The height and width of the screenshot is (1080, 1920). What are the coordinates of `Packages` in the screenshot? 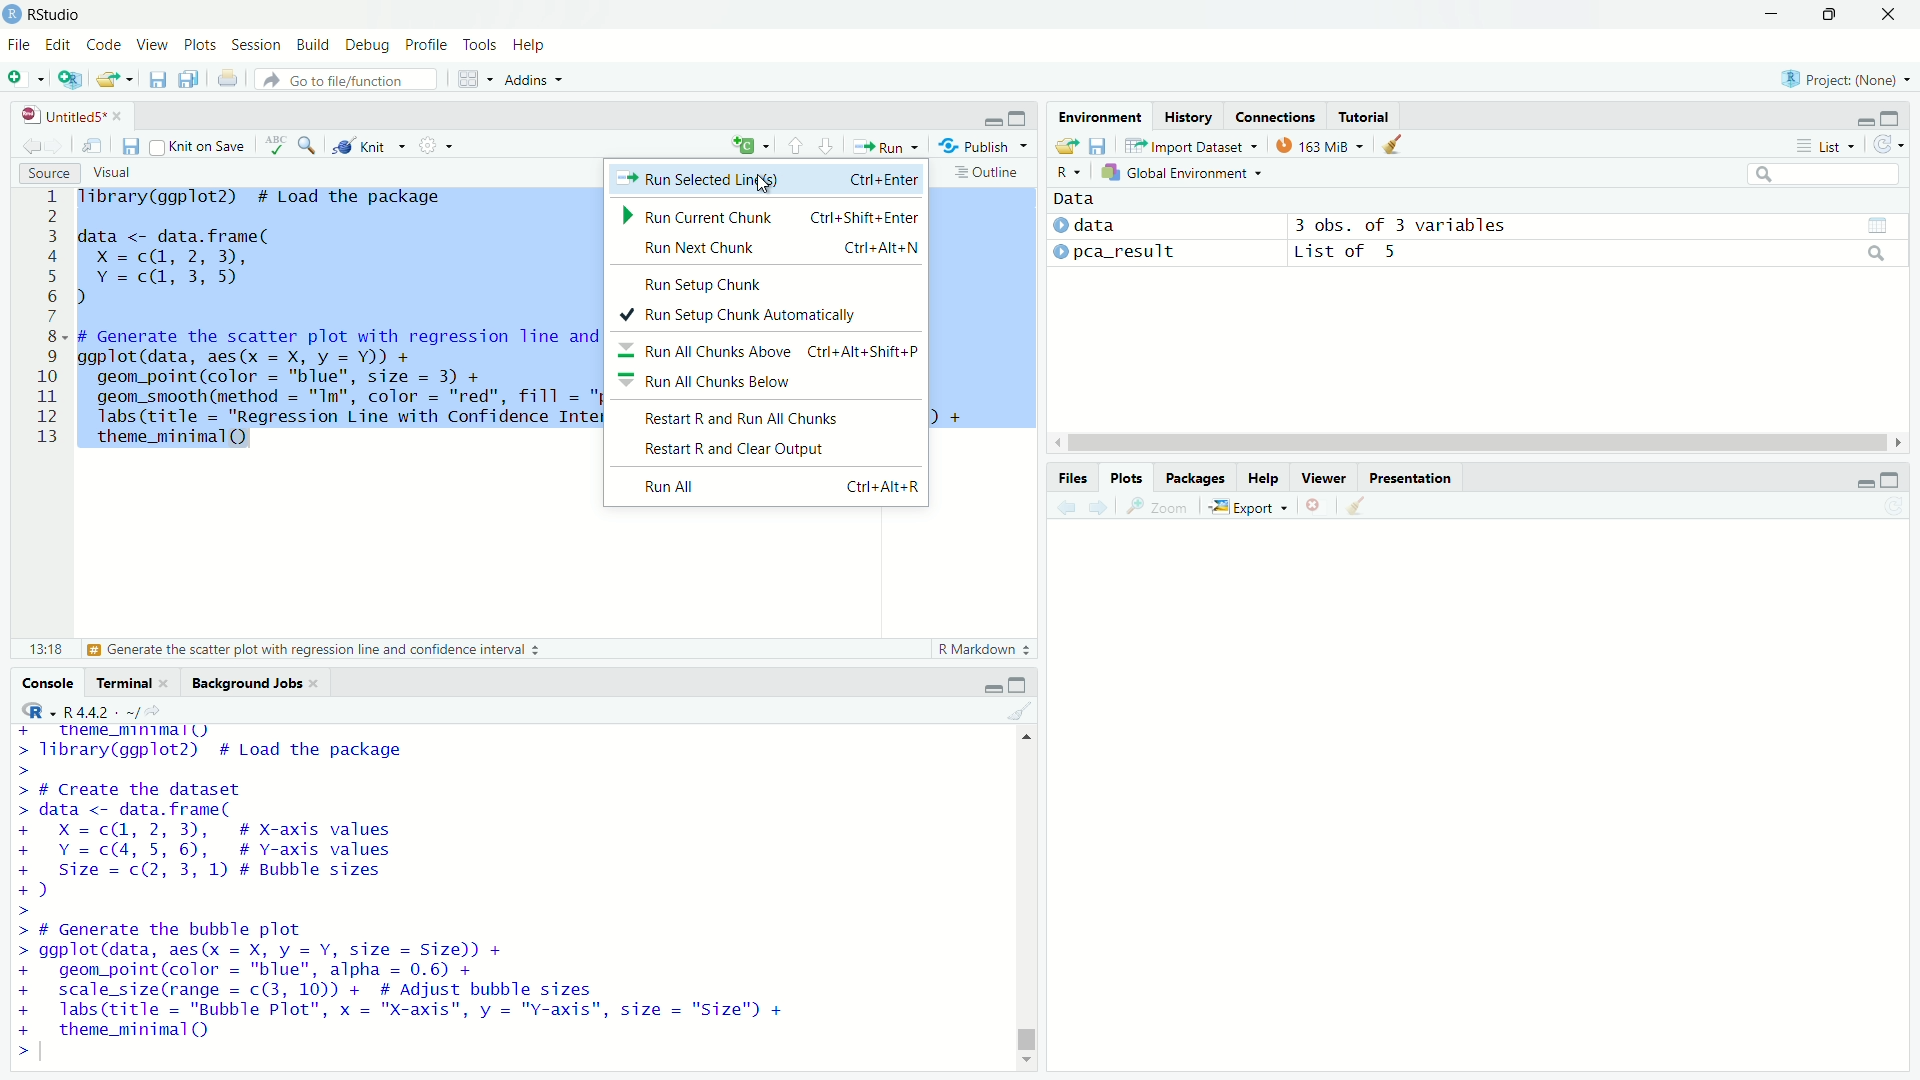 It's located at (1193, 477).